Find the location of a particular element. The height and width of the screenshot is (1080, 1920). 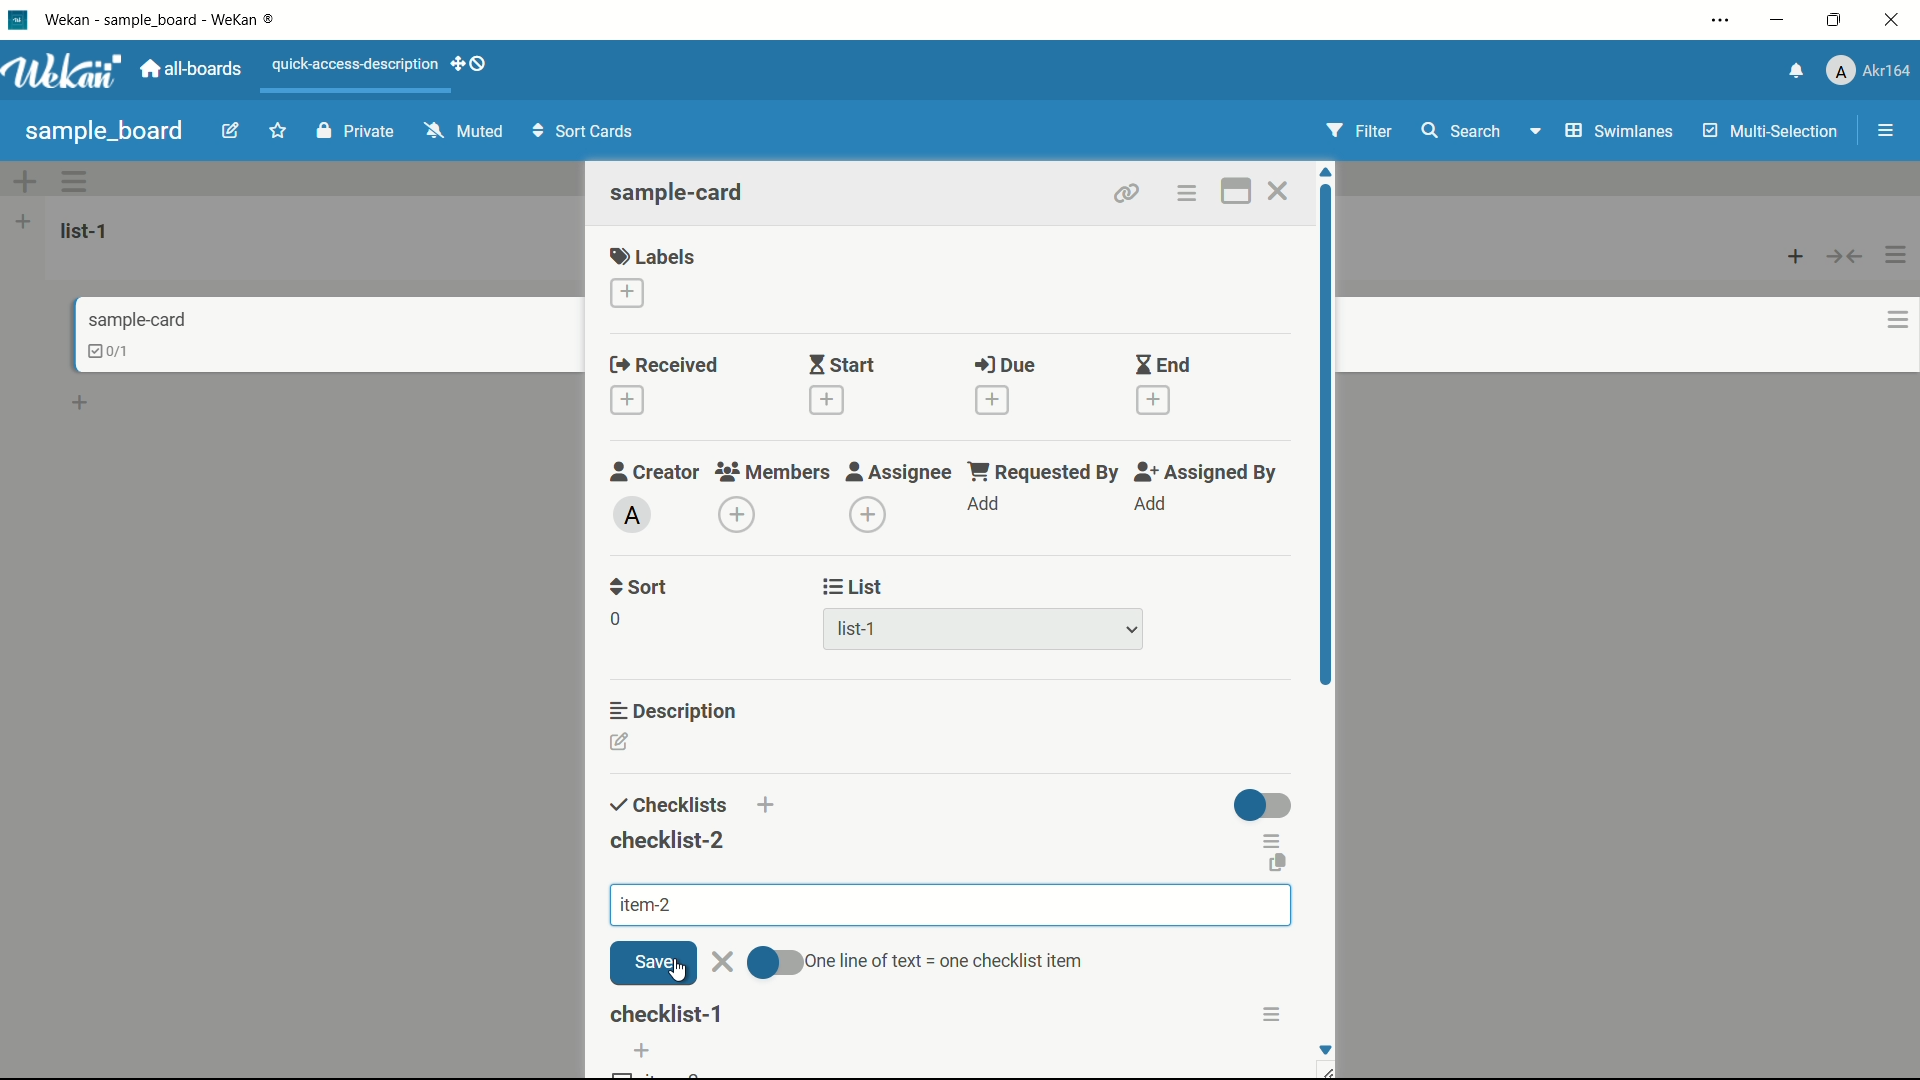

settings and more is located at coordinates (1723, 22).